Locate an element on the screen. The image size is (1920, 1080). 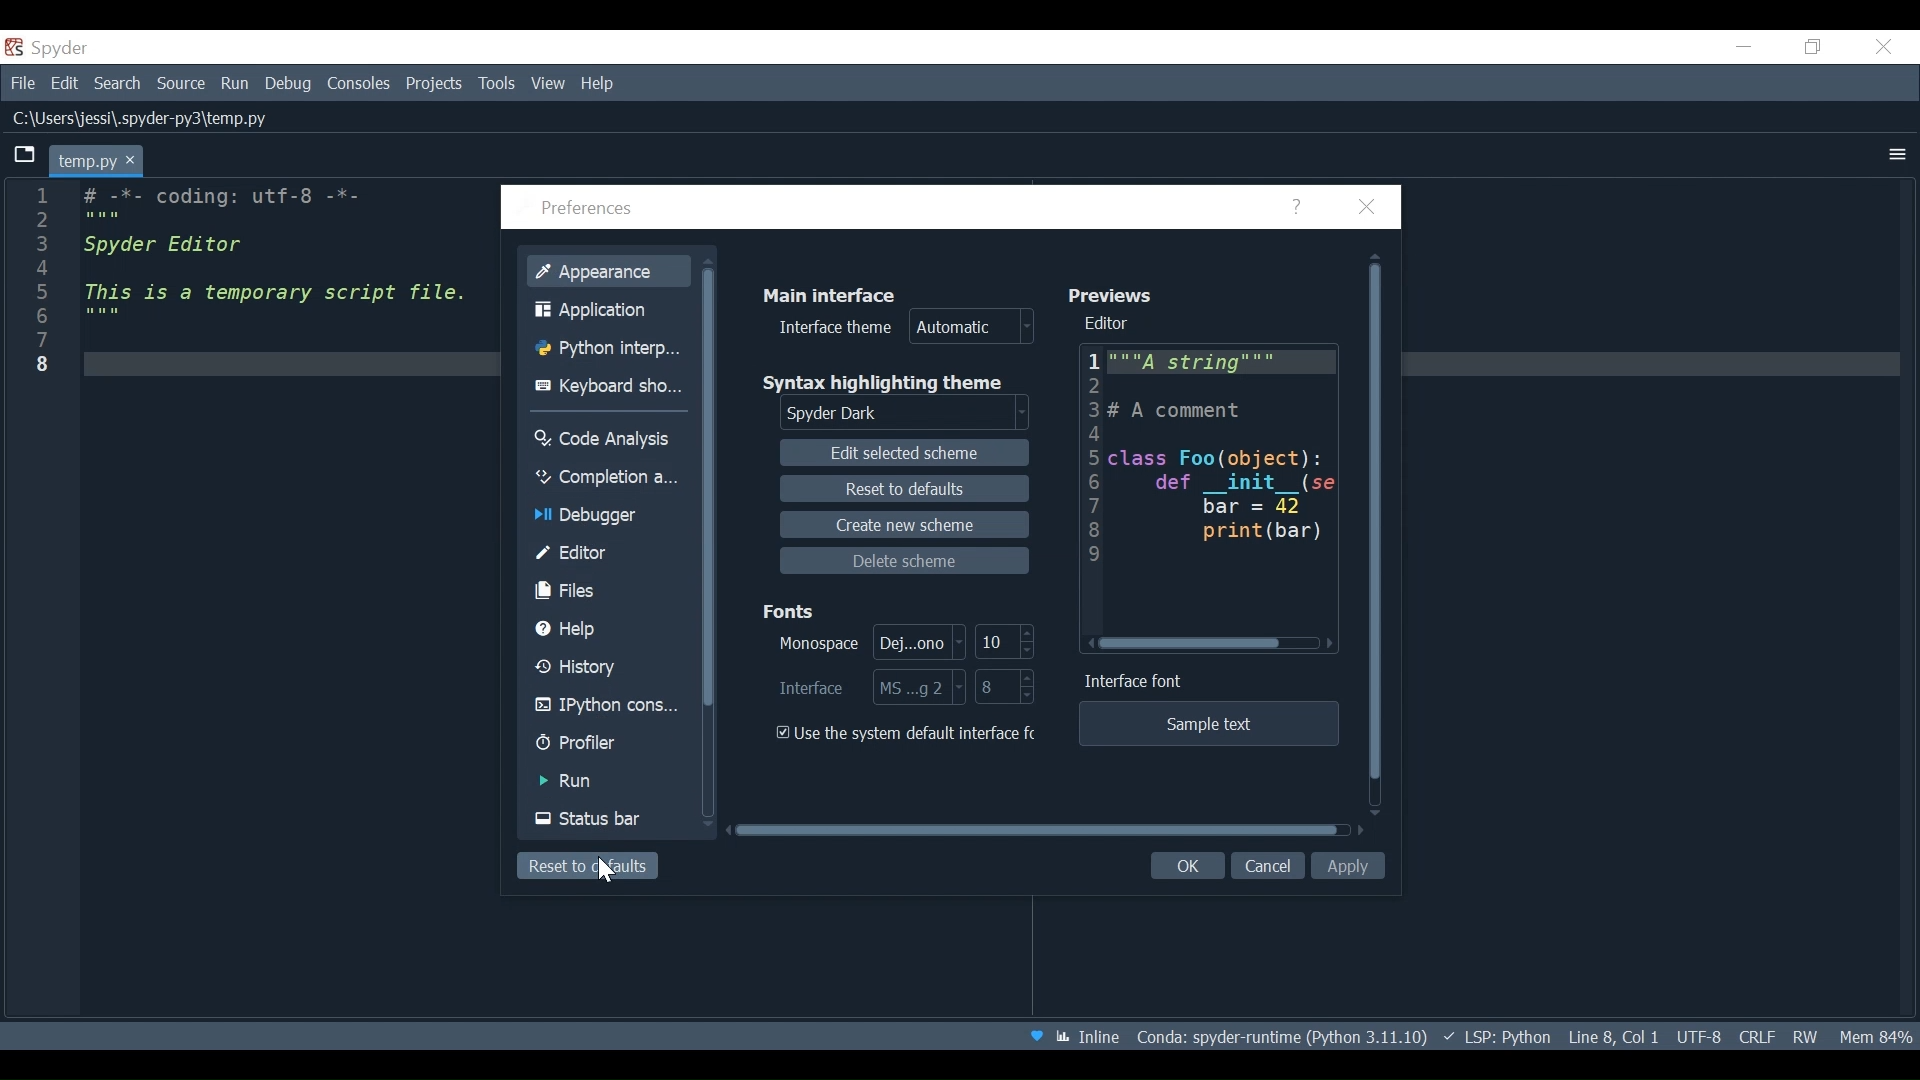
Projects is located at coordinates (434, 84).